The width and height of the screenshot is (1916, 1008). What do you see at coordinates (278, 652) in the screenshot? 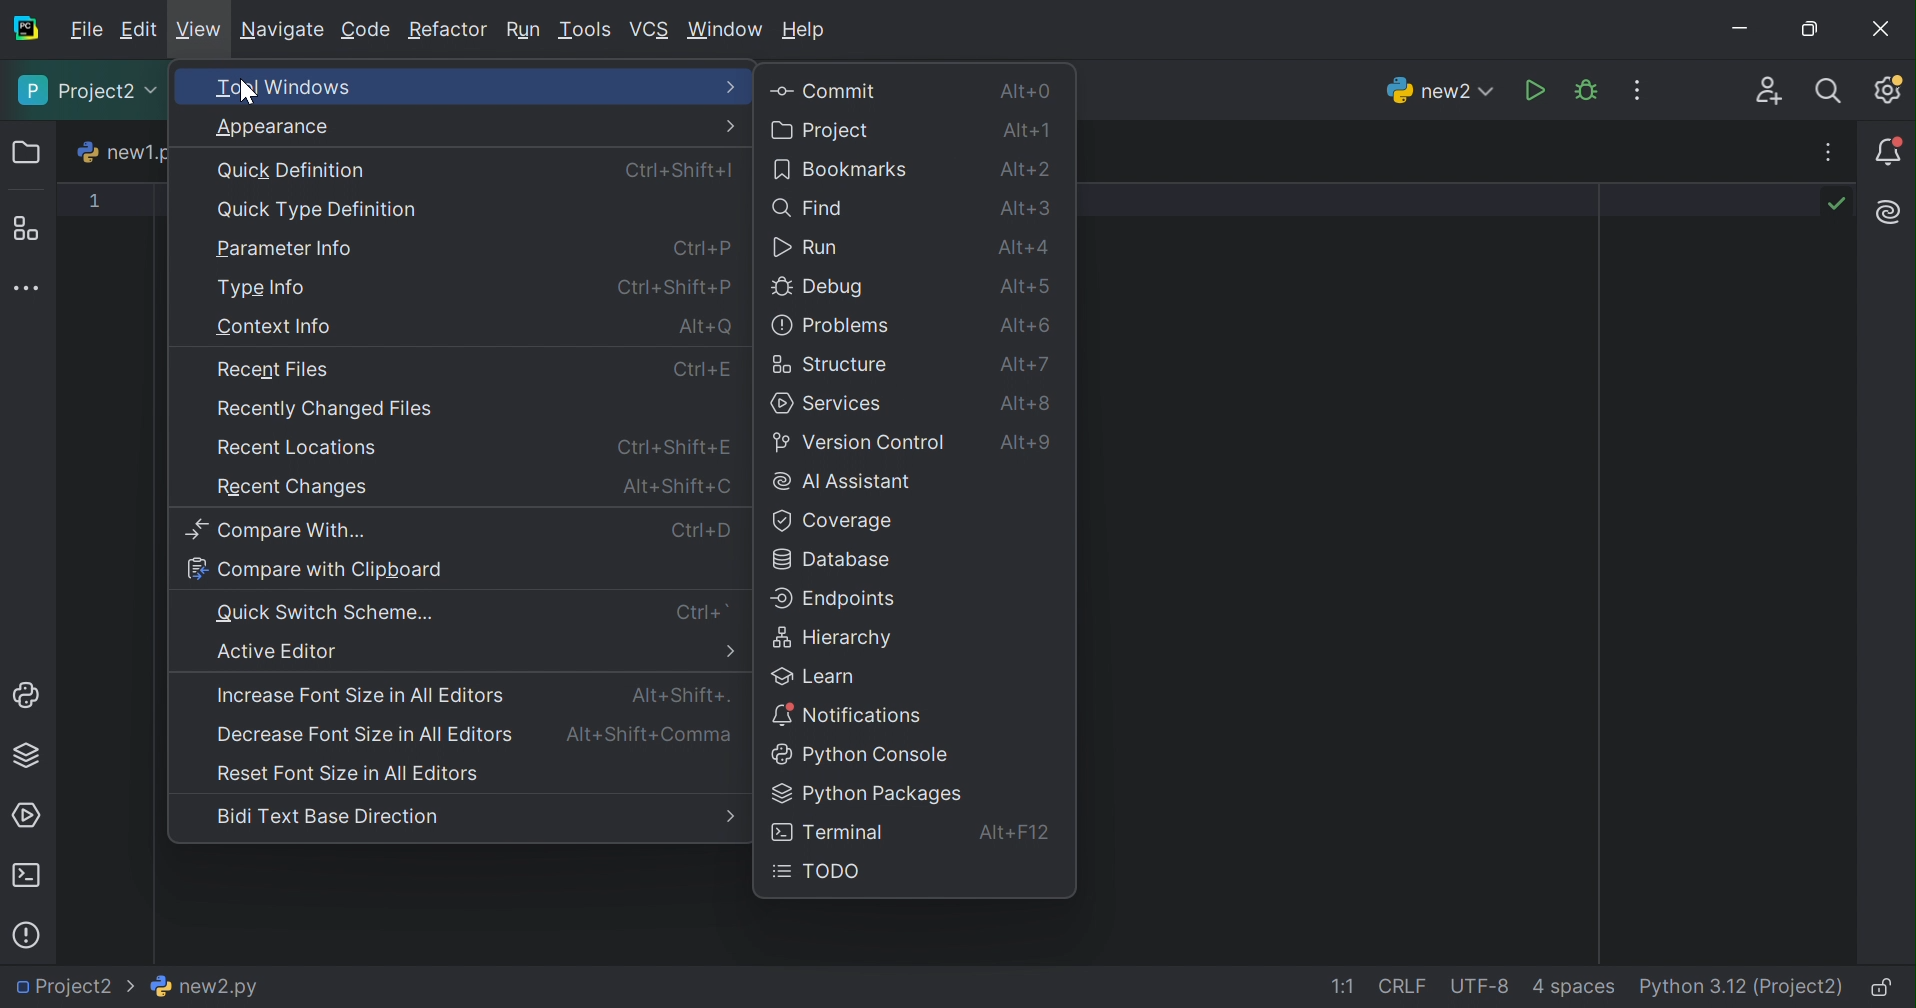
I see `Active Editor` at bounding box center [278, 652].